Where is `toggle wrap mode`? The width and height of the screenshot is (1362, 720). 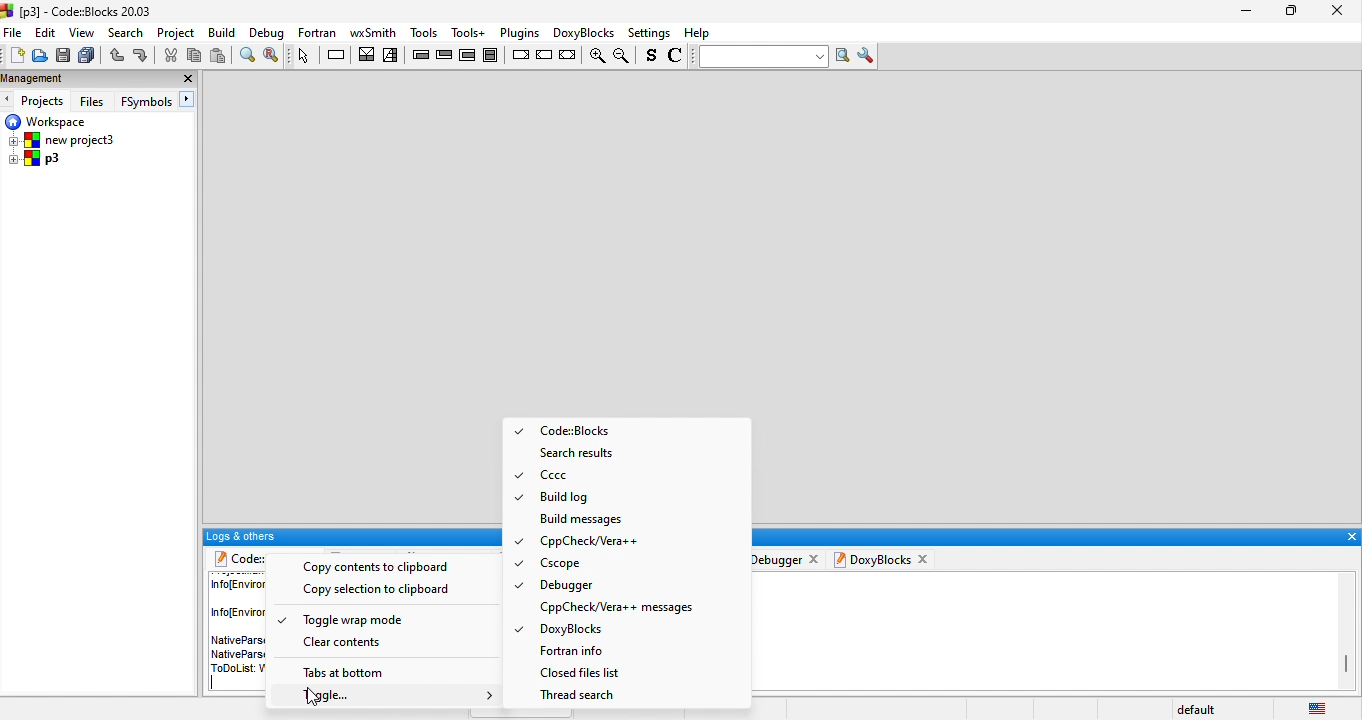 toggle wrap mode is located at coordinates (346, 620).